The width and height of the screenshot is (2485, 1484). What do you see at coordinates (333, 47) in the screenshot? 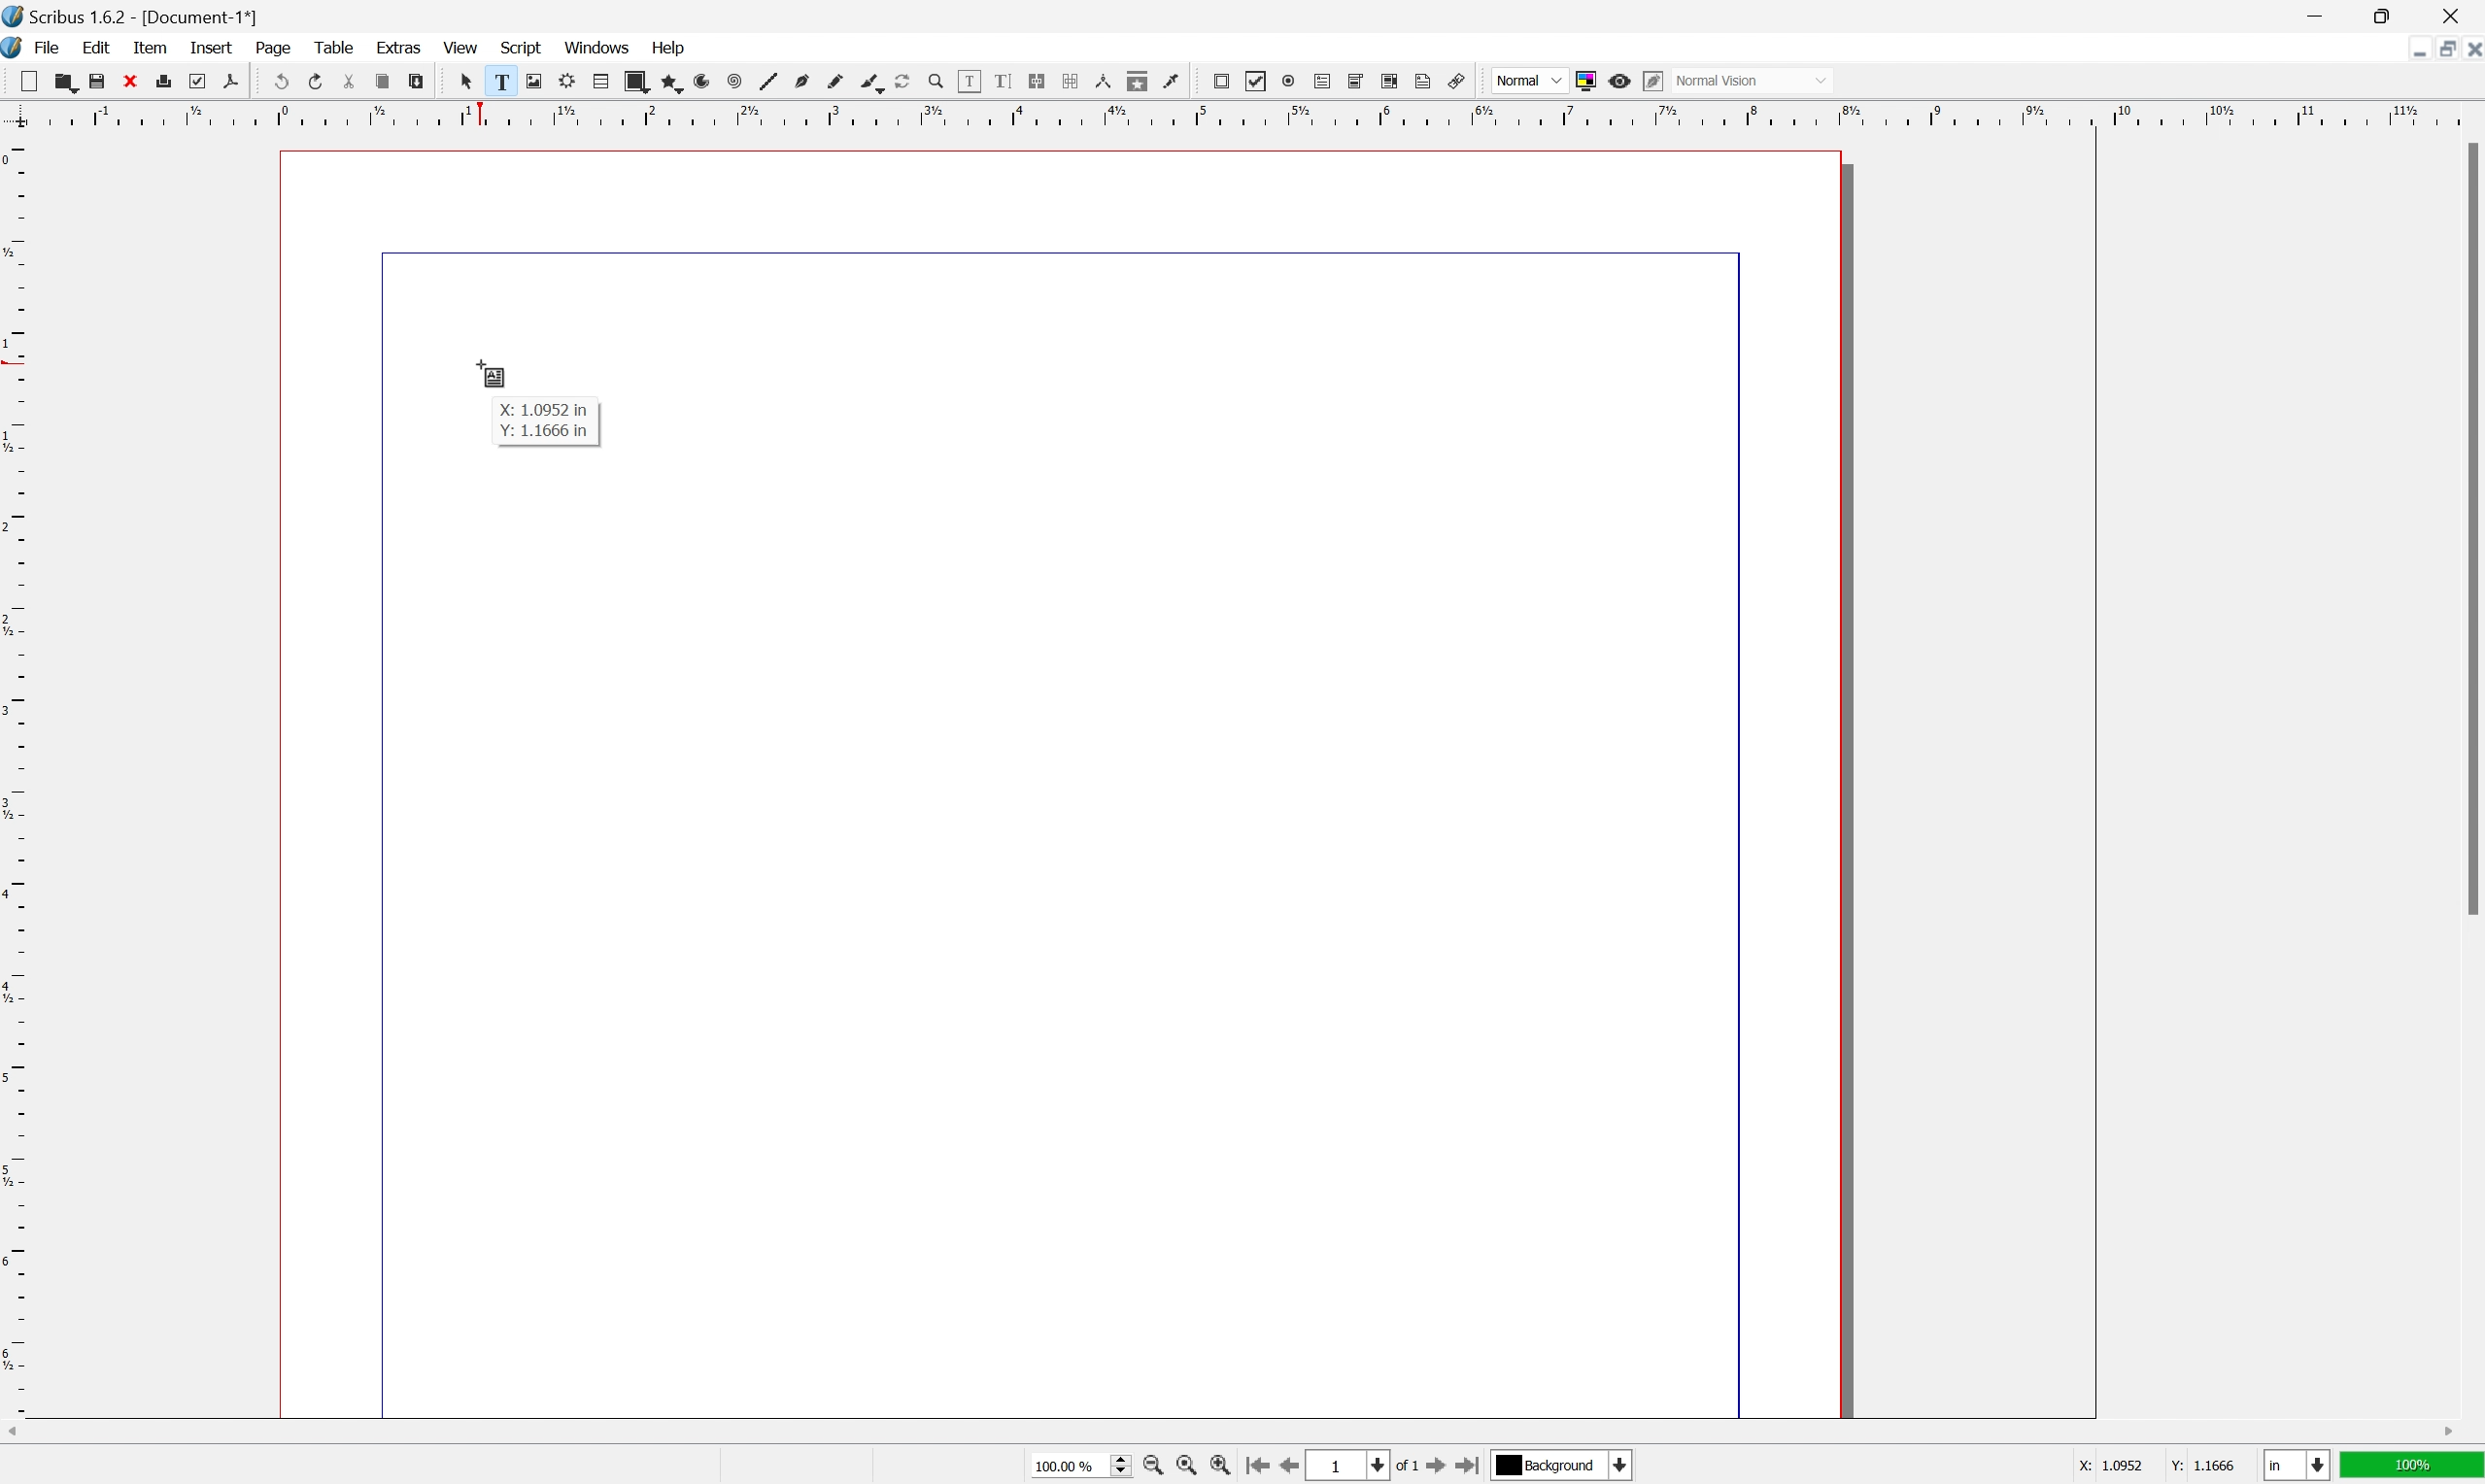
I see `table` at bounding box center [333, 47].